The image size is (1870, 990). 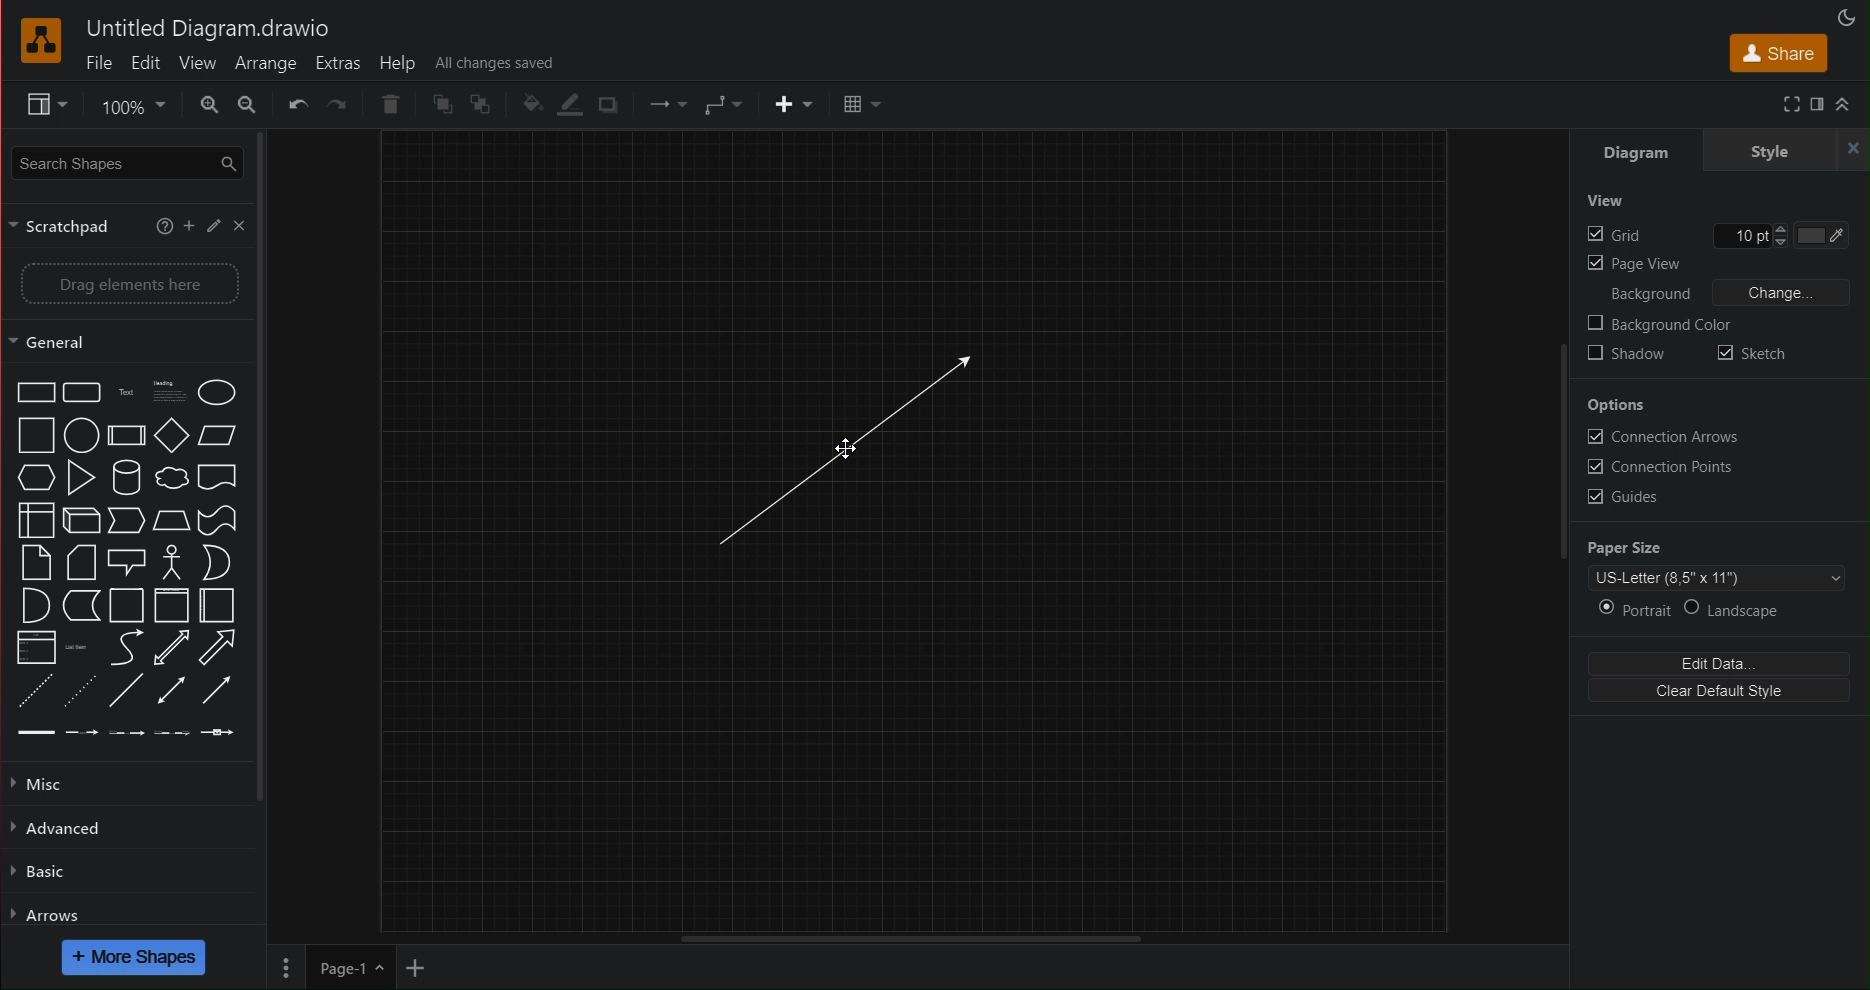 I want to click on , so click(x=1617, y=236).